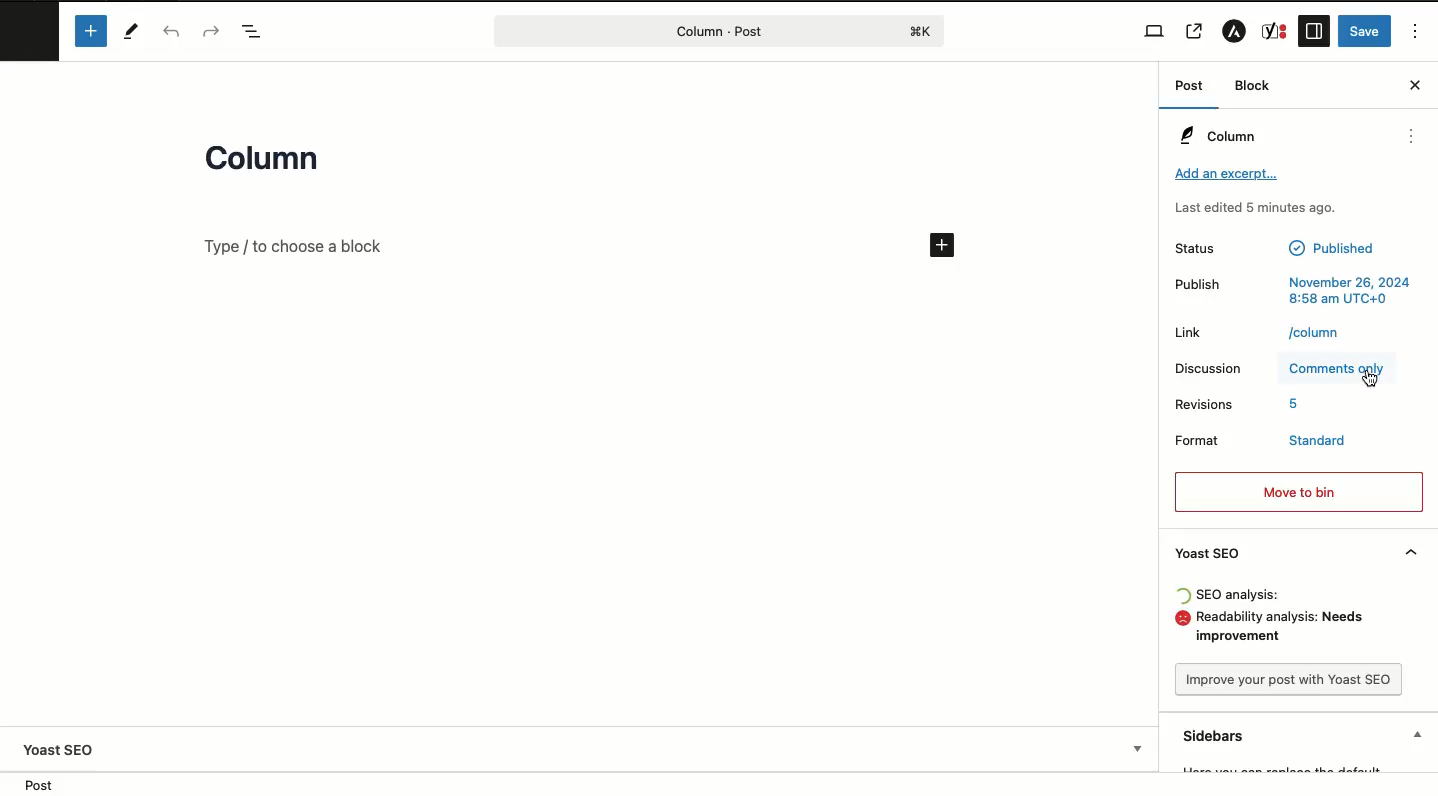  I want to click on text, so click(1295, 405).